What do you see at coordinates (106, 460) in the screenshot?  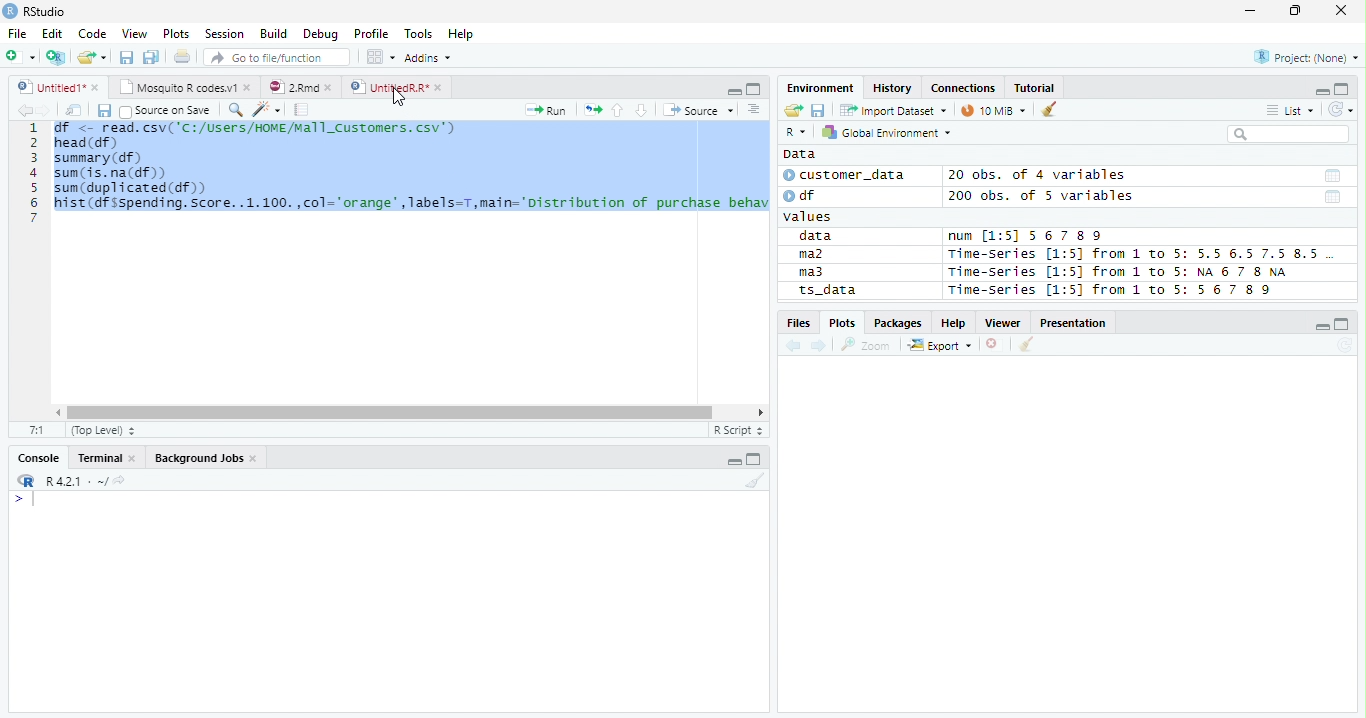 I see `Terminal` at bounding box center [106, 460].